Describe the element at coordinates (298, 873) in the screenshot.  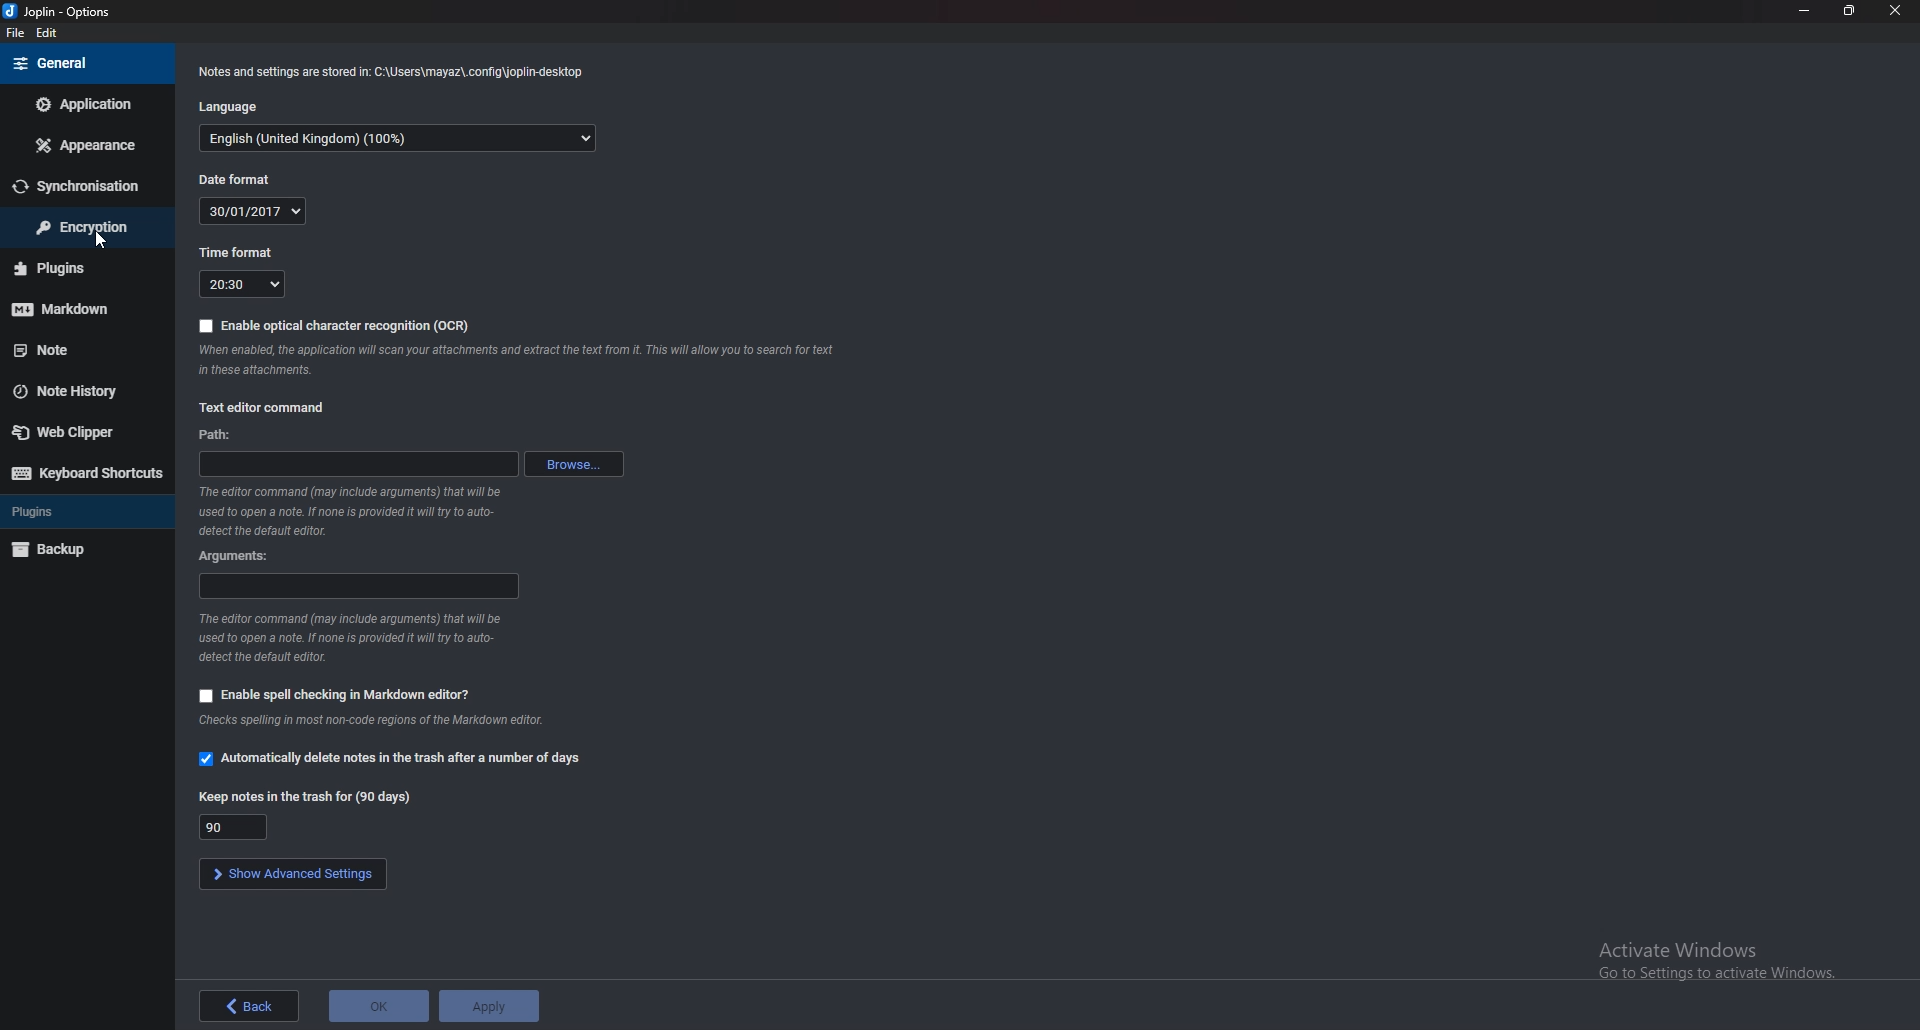
I see `show advanced settings` at that location.